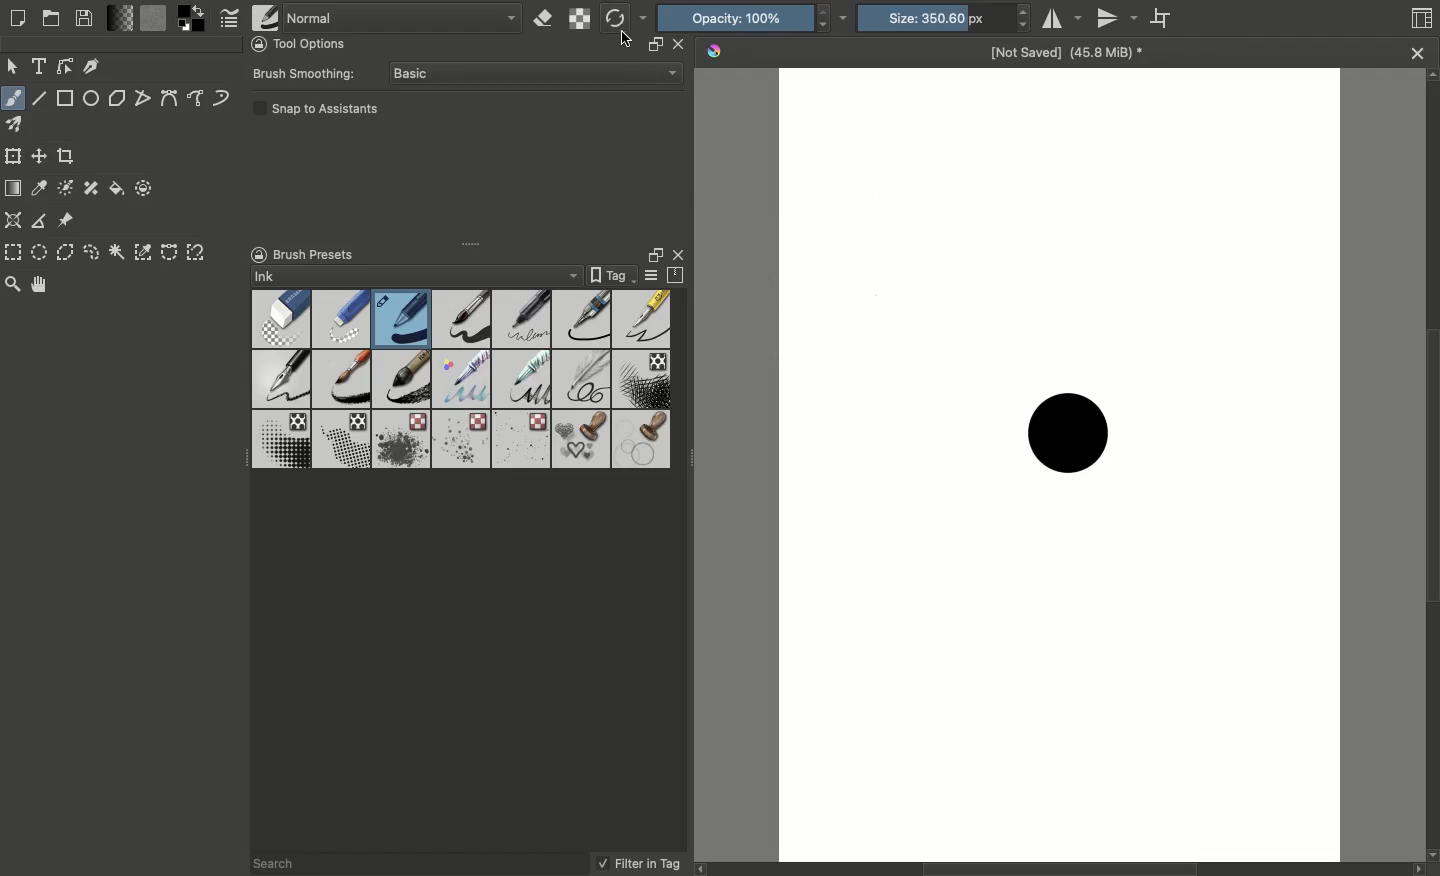 The image size is (1440, 876). Describe the element at coordinates (265, 18) in the screenshot. I see `Choose brush preset` at that location.